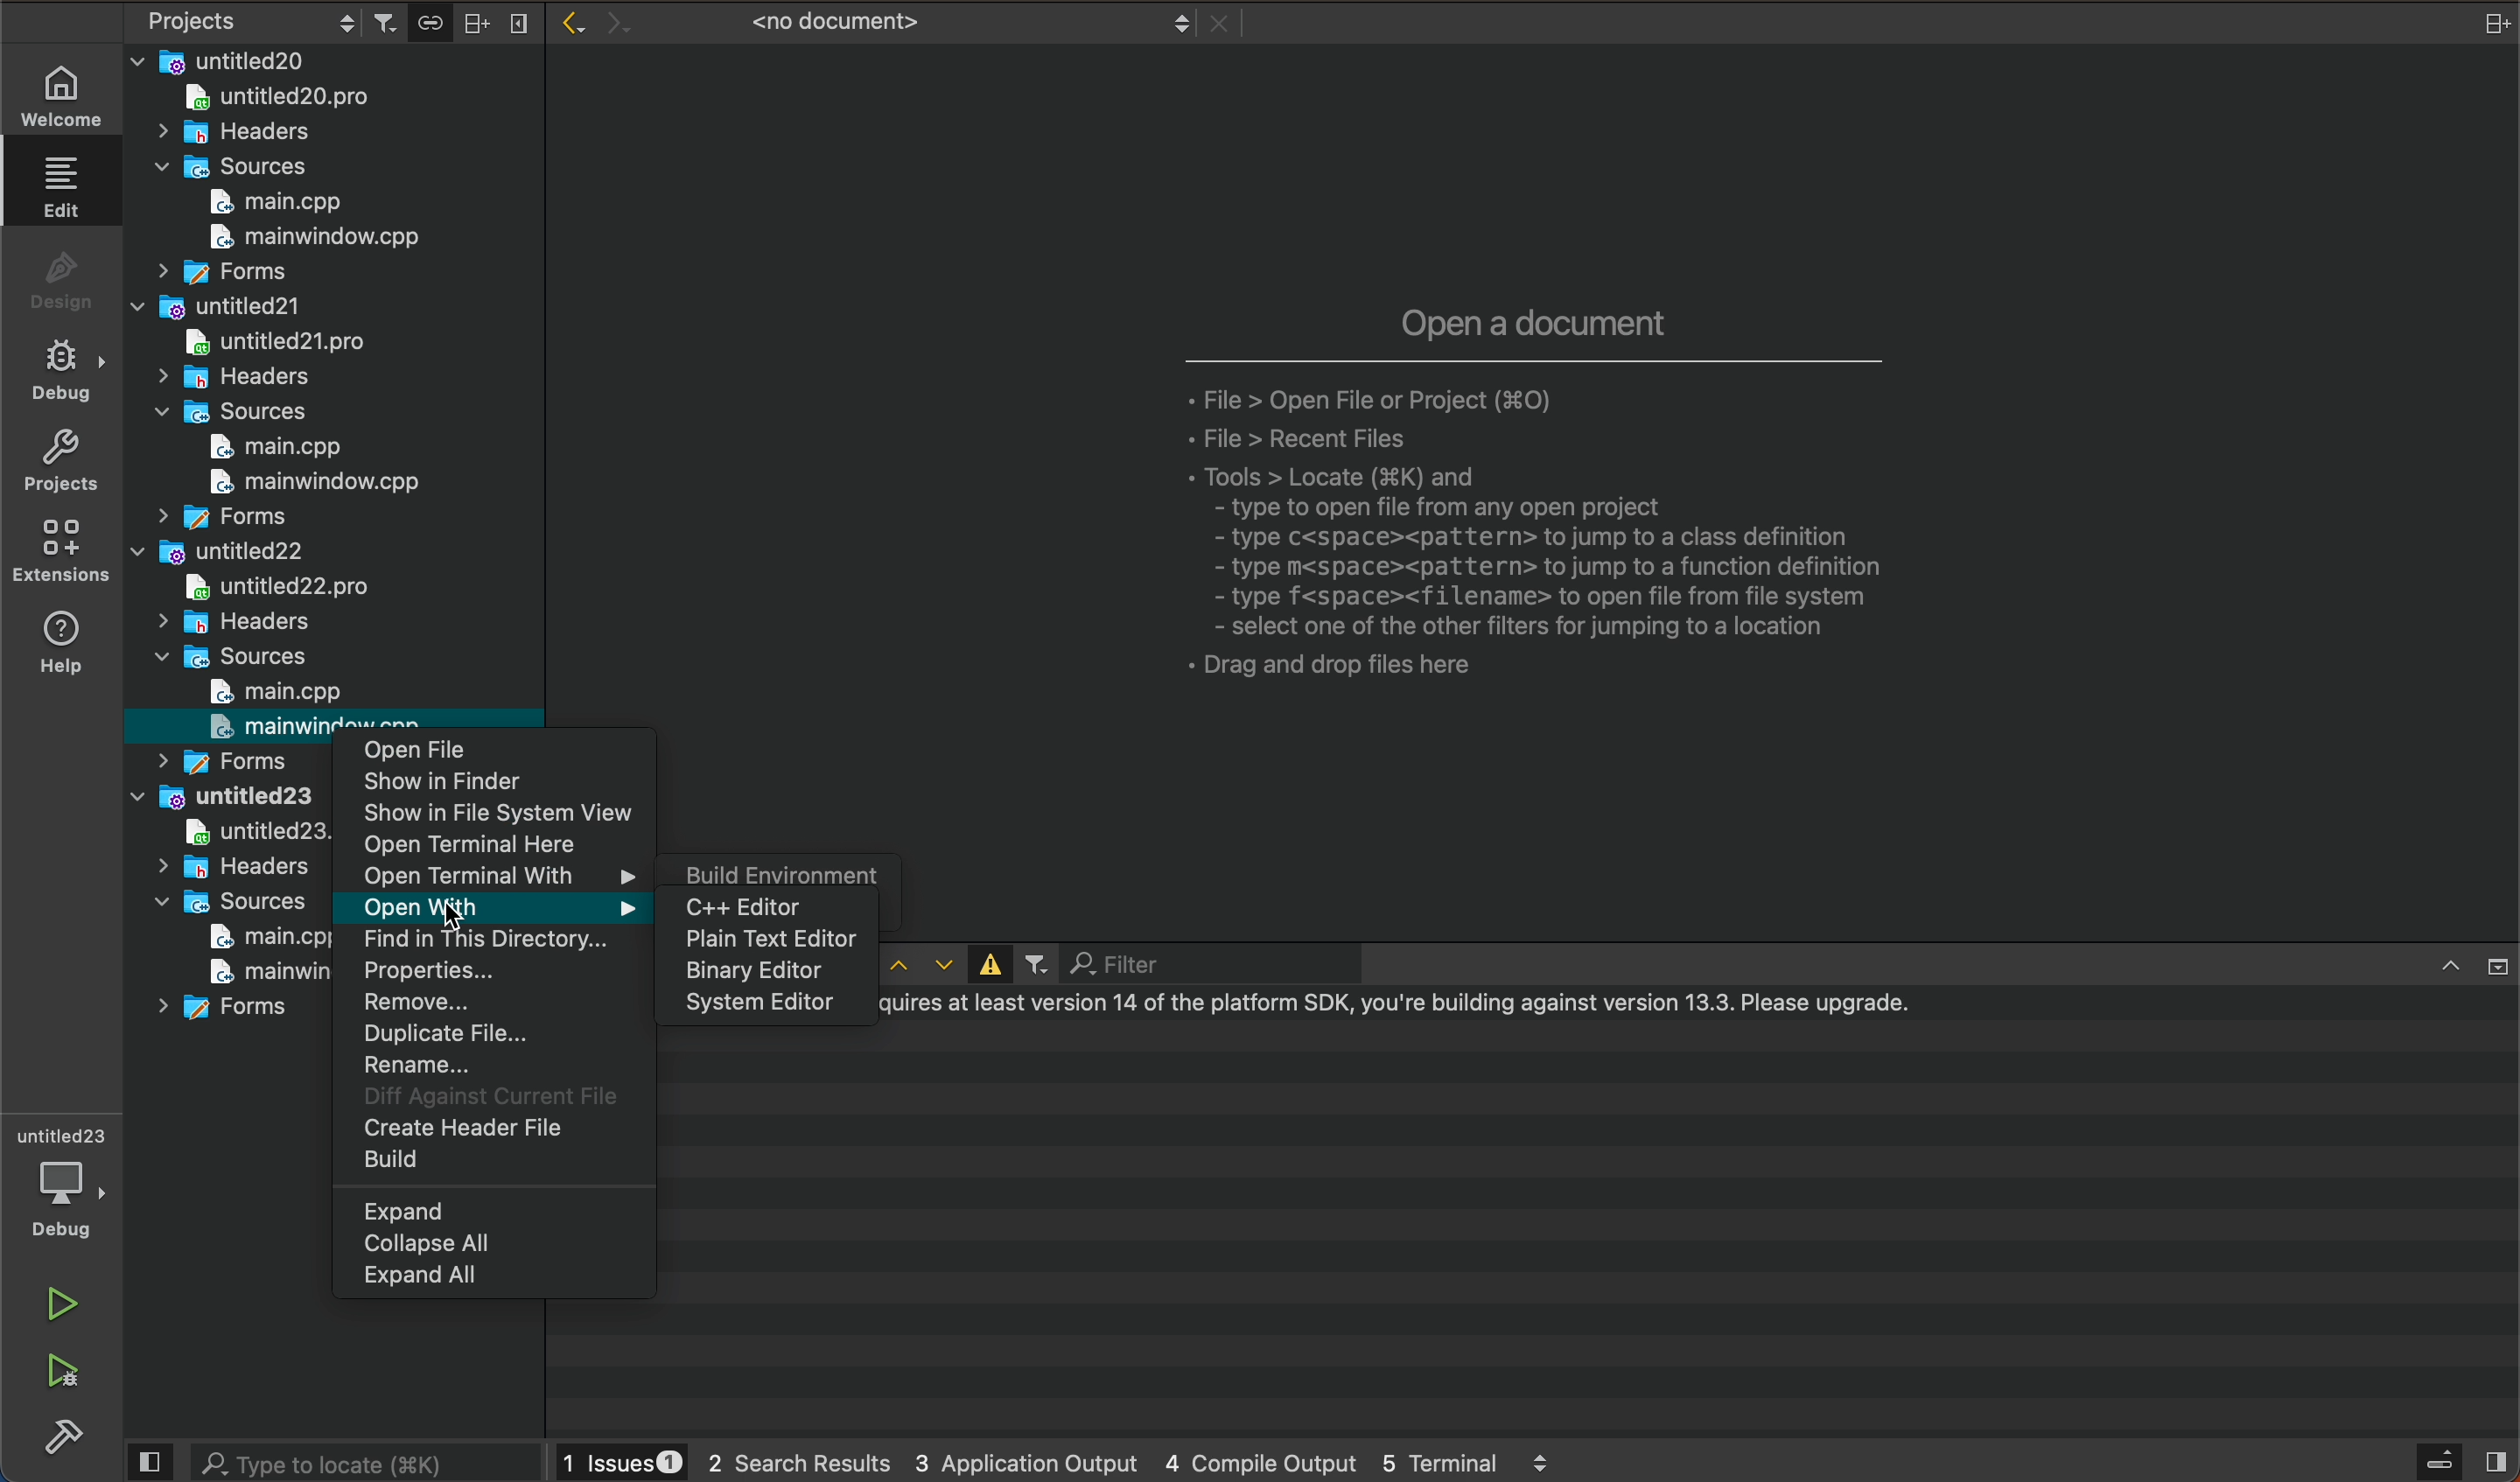 The image size is (2520, 1482). I want to click on description, so click(1533, 498).